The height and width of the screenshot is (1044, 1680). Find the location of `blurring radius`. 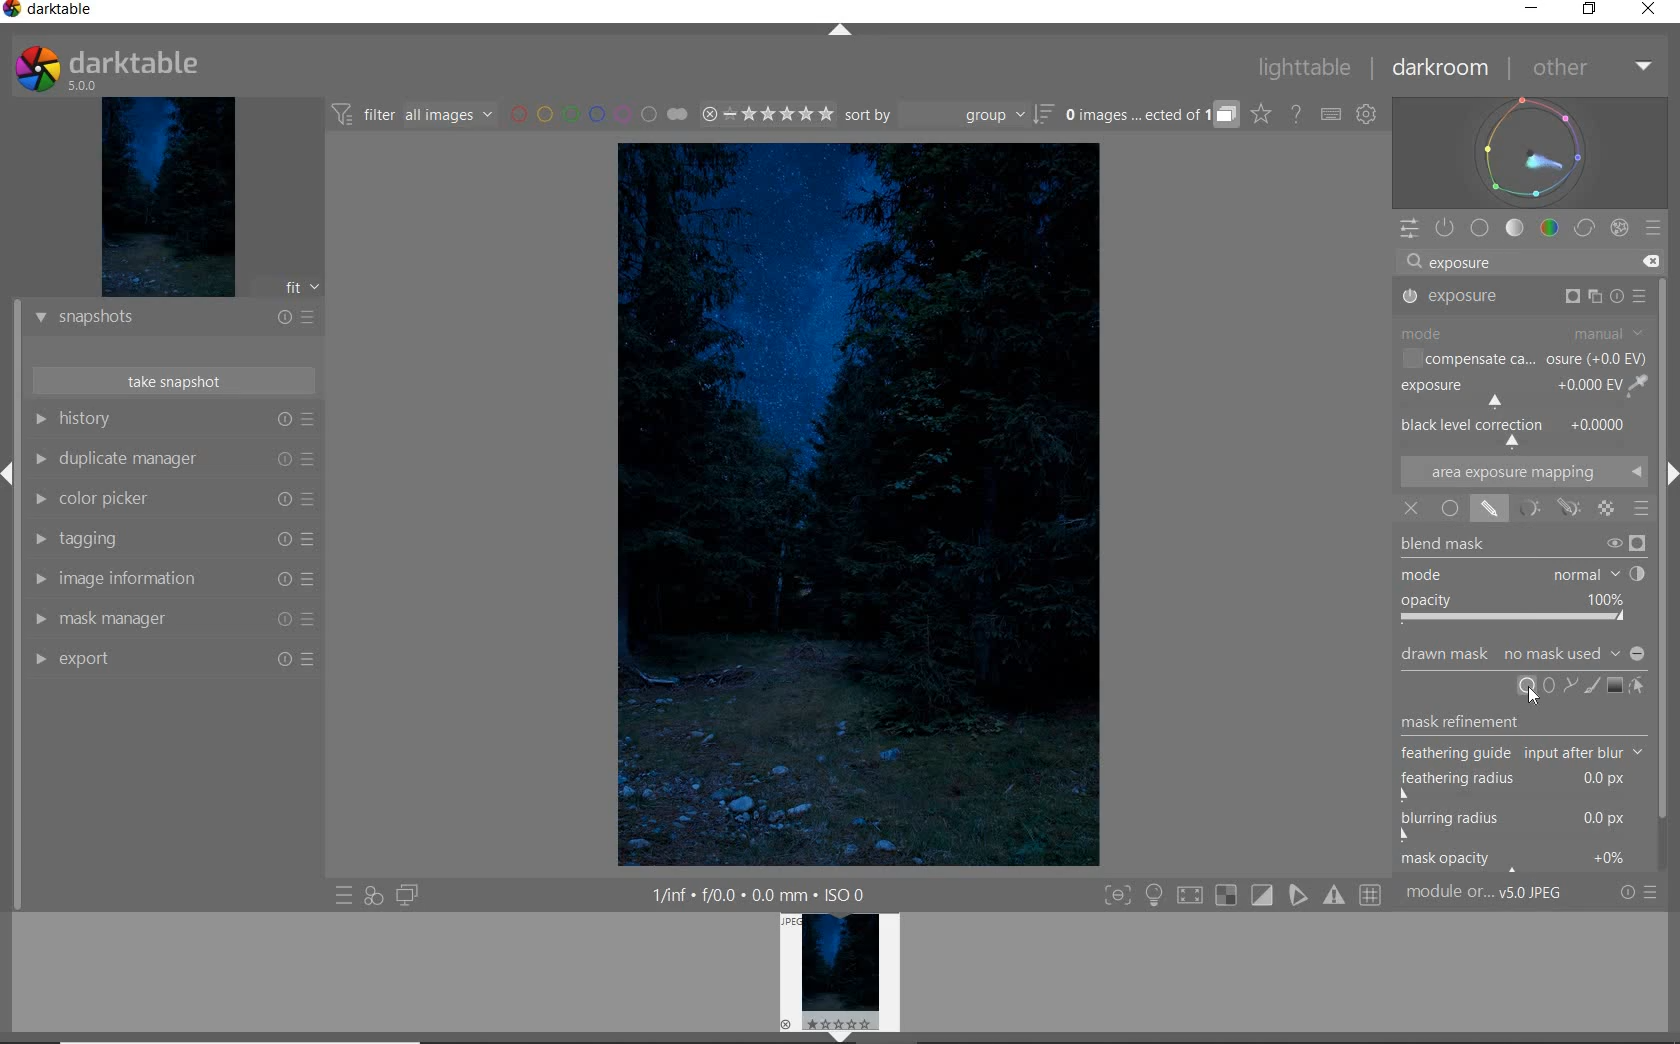

blurring radius is located at coordinates (1515, 827).